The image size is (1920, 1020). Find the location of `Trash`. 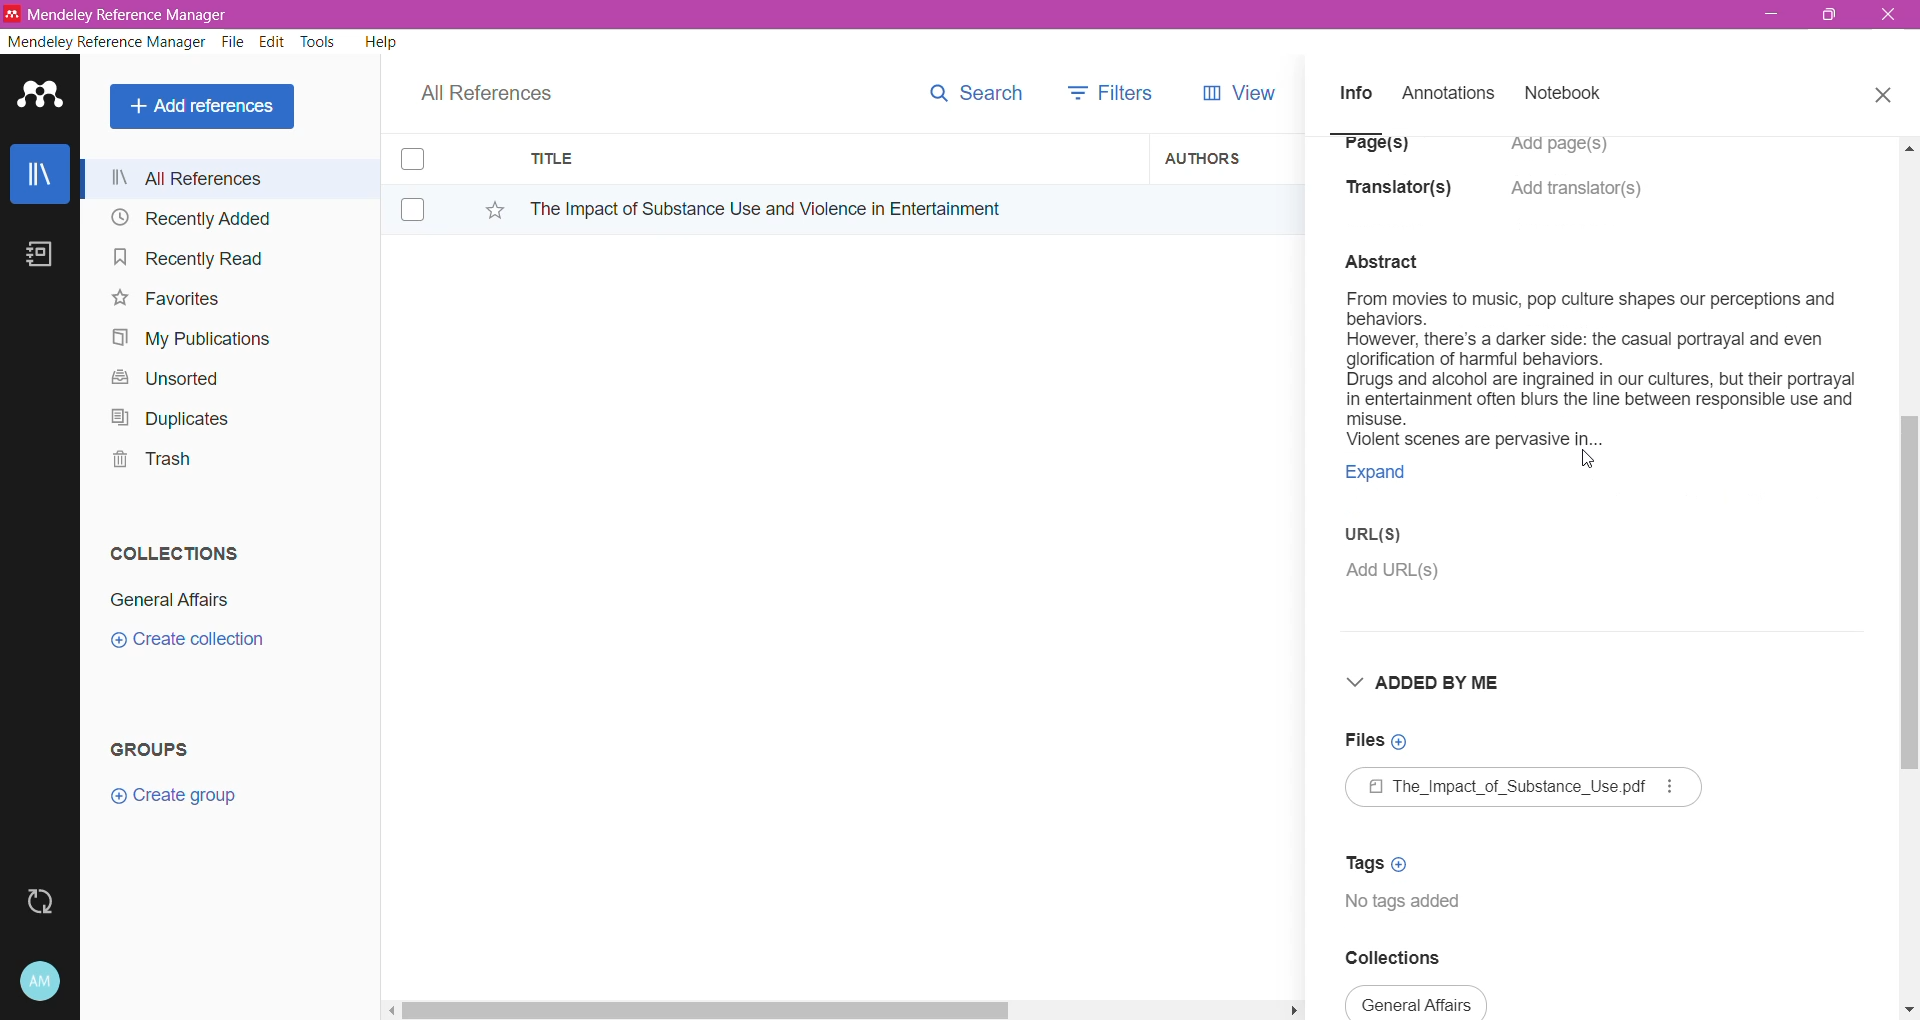

Trash is located at coordinates (146, 462).